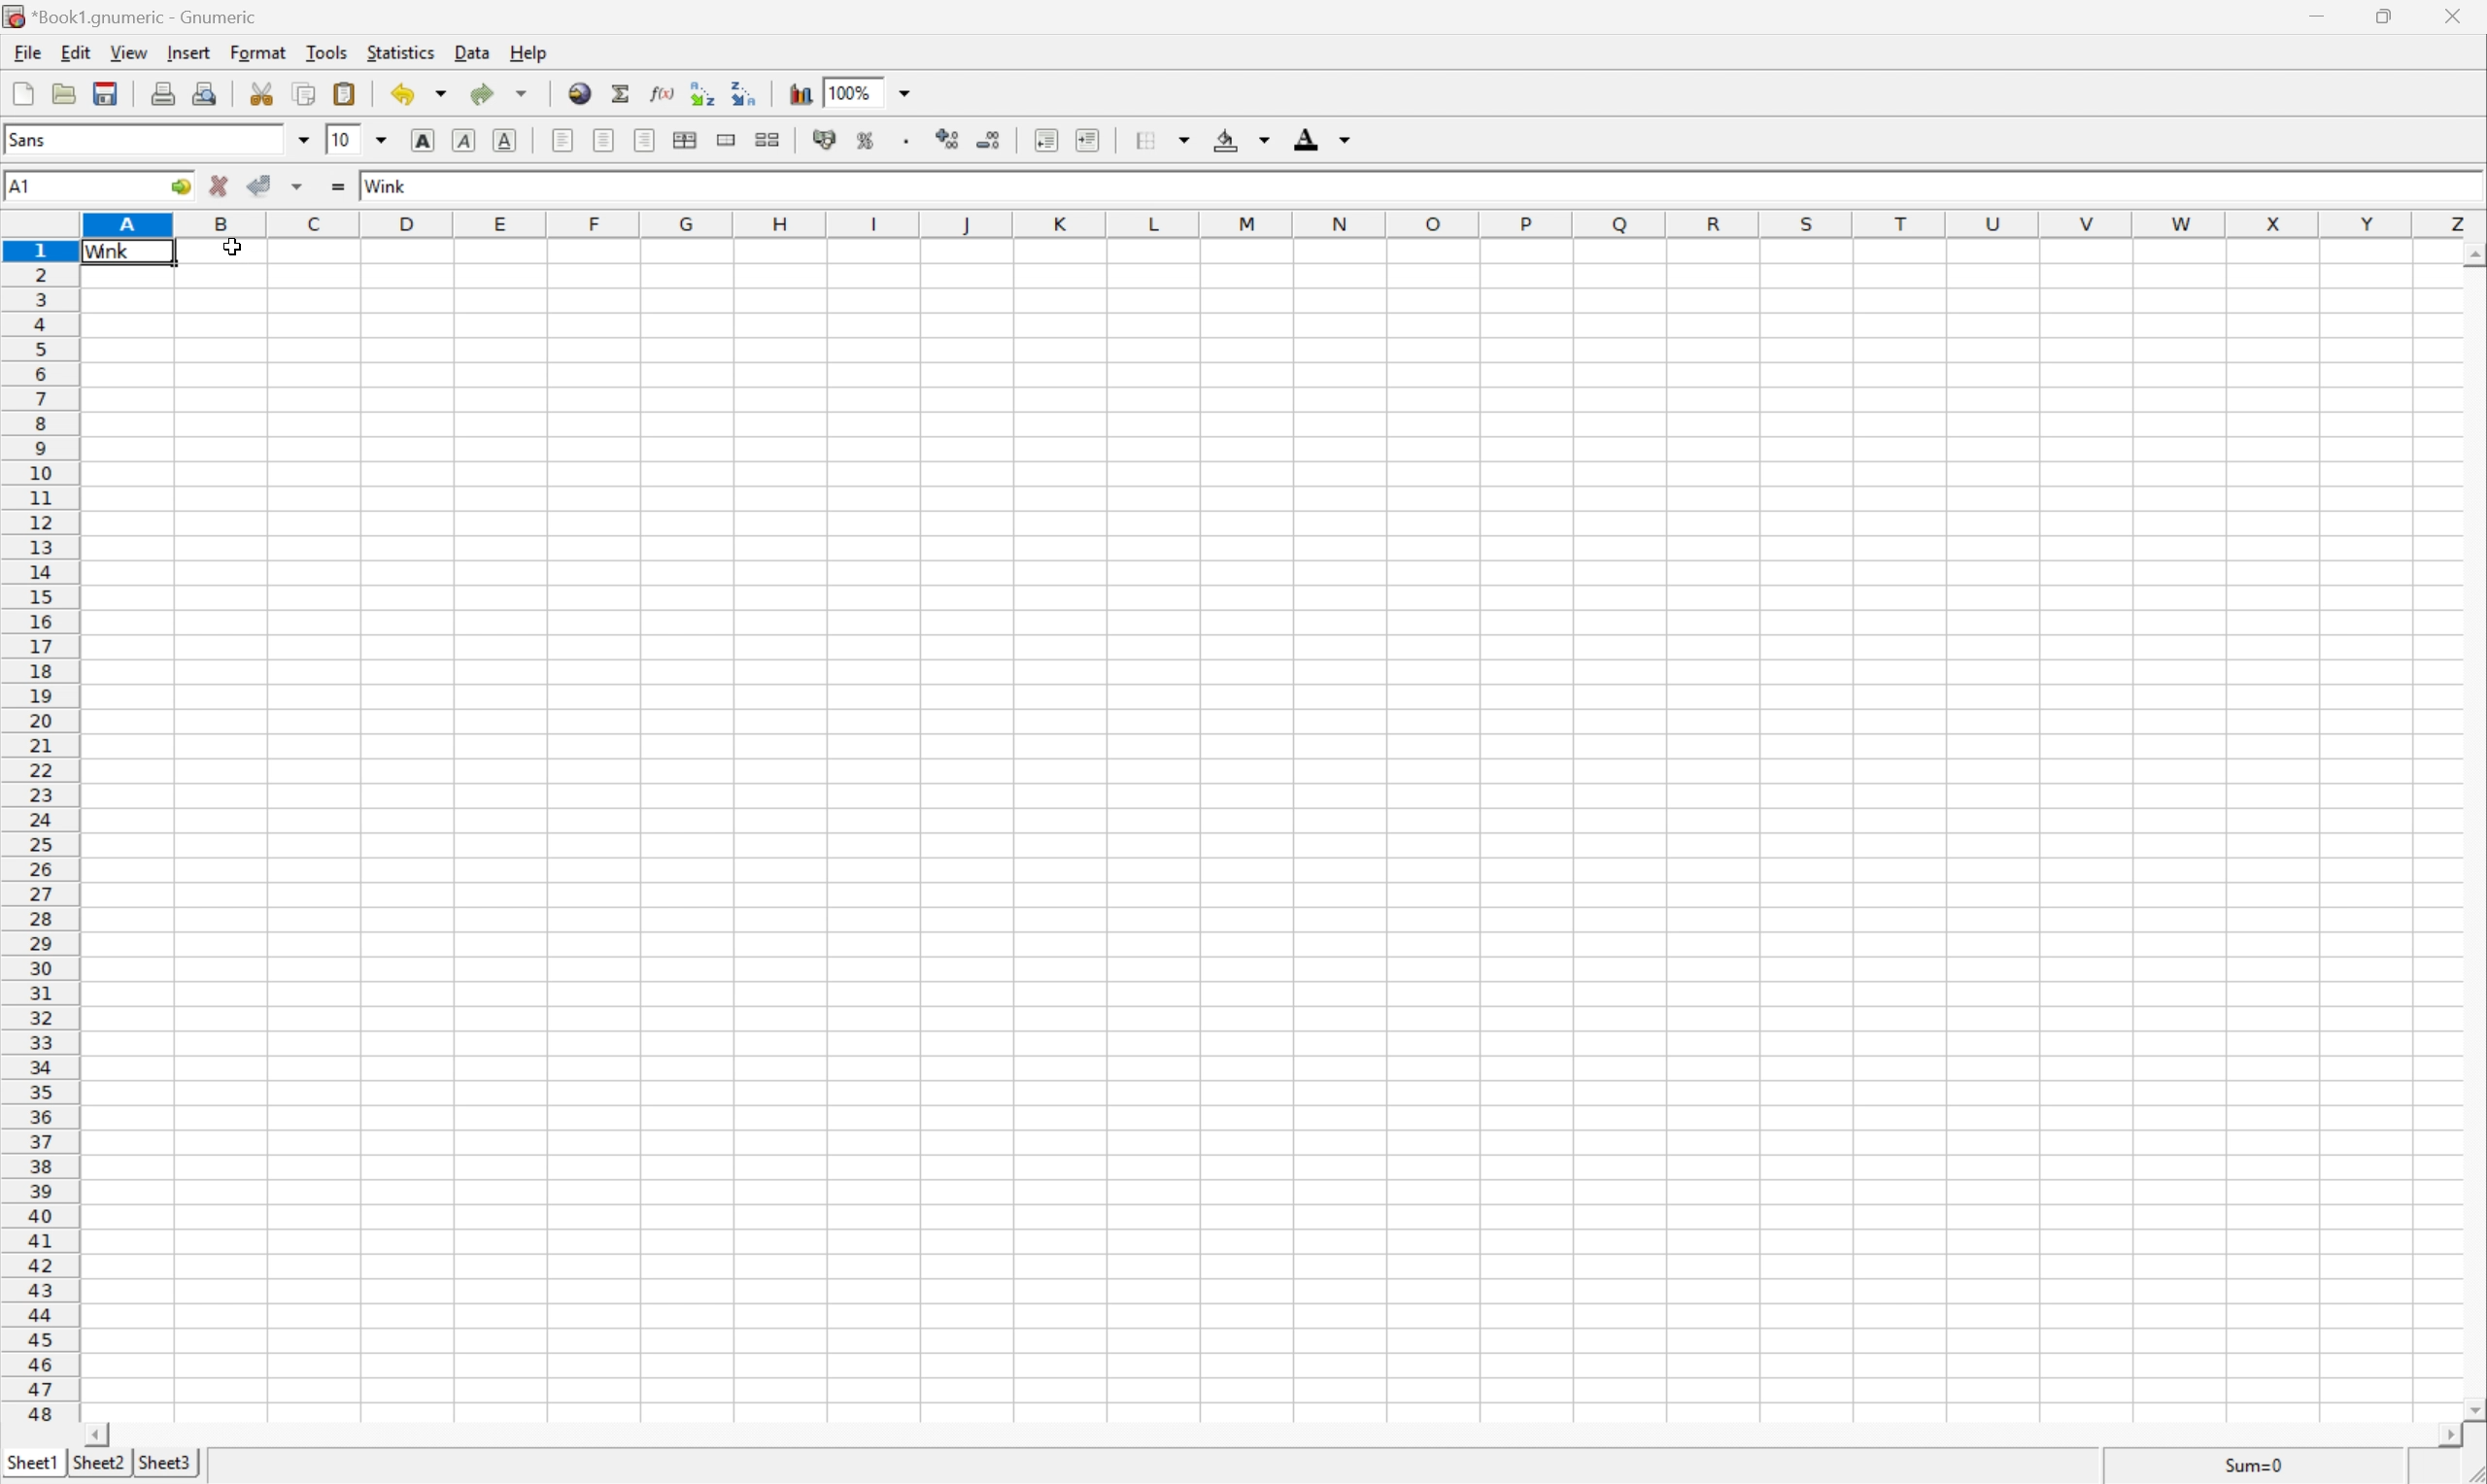 This screenshot has width=2487, height=1484. What do you see at coordinates (108, 253) in the screenshot?
I see `wink` at bounding box center [108, 253].